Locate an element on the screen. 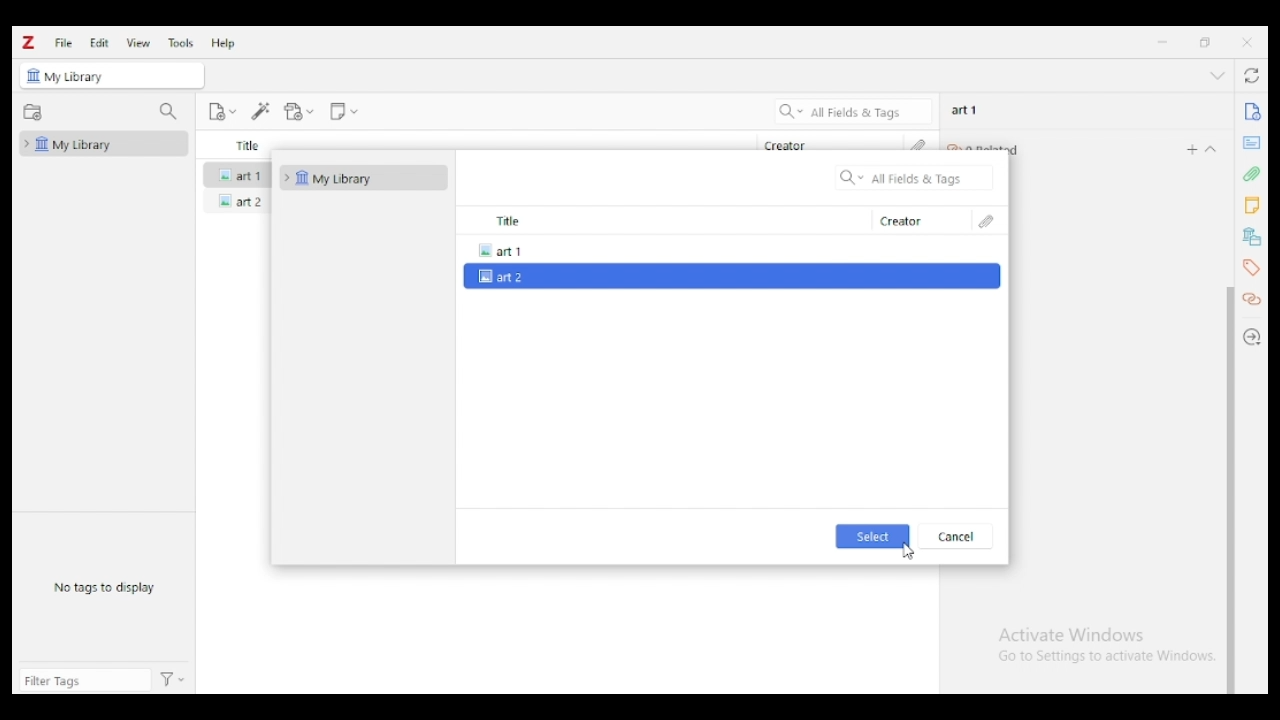  new note is located at coordinates (343, 112).